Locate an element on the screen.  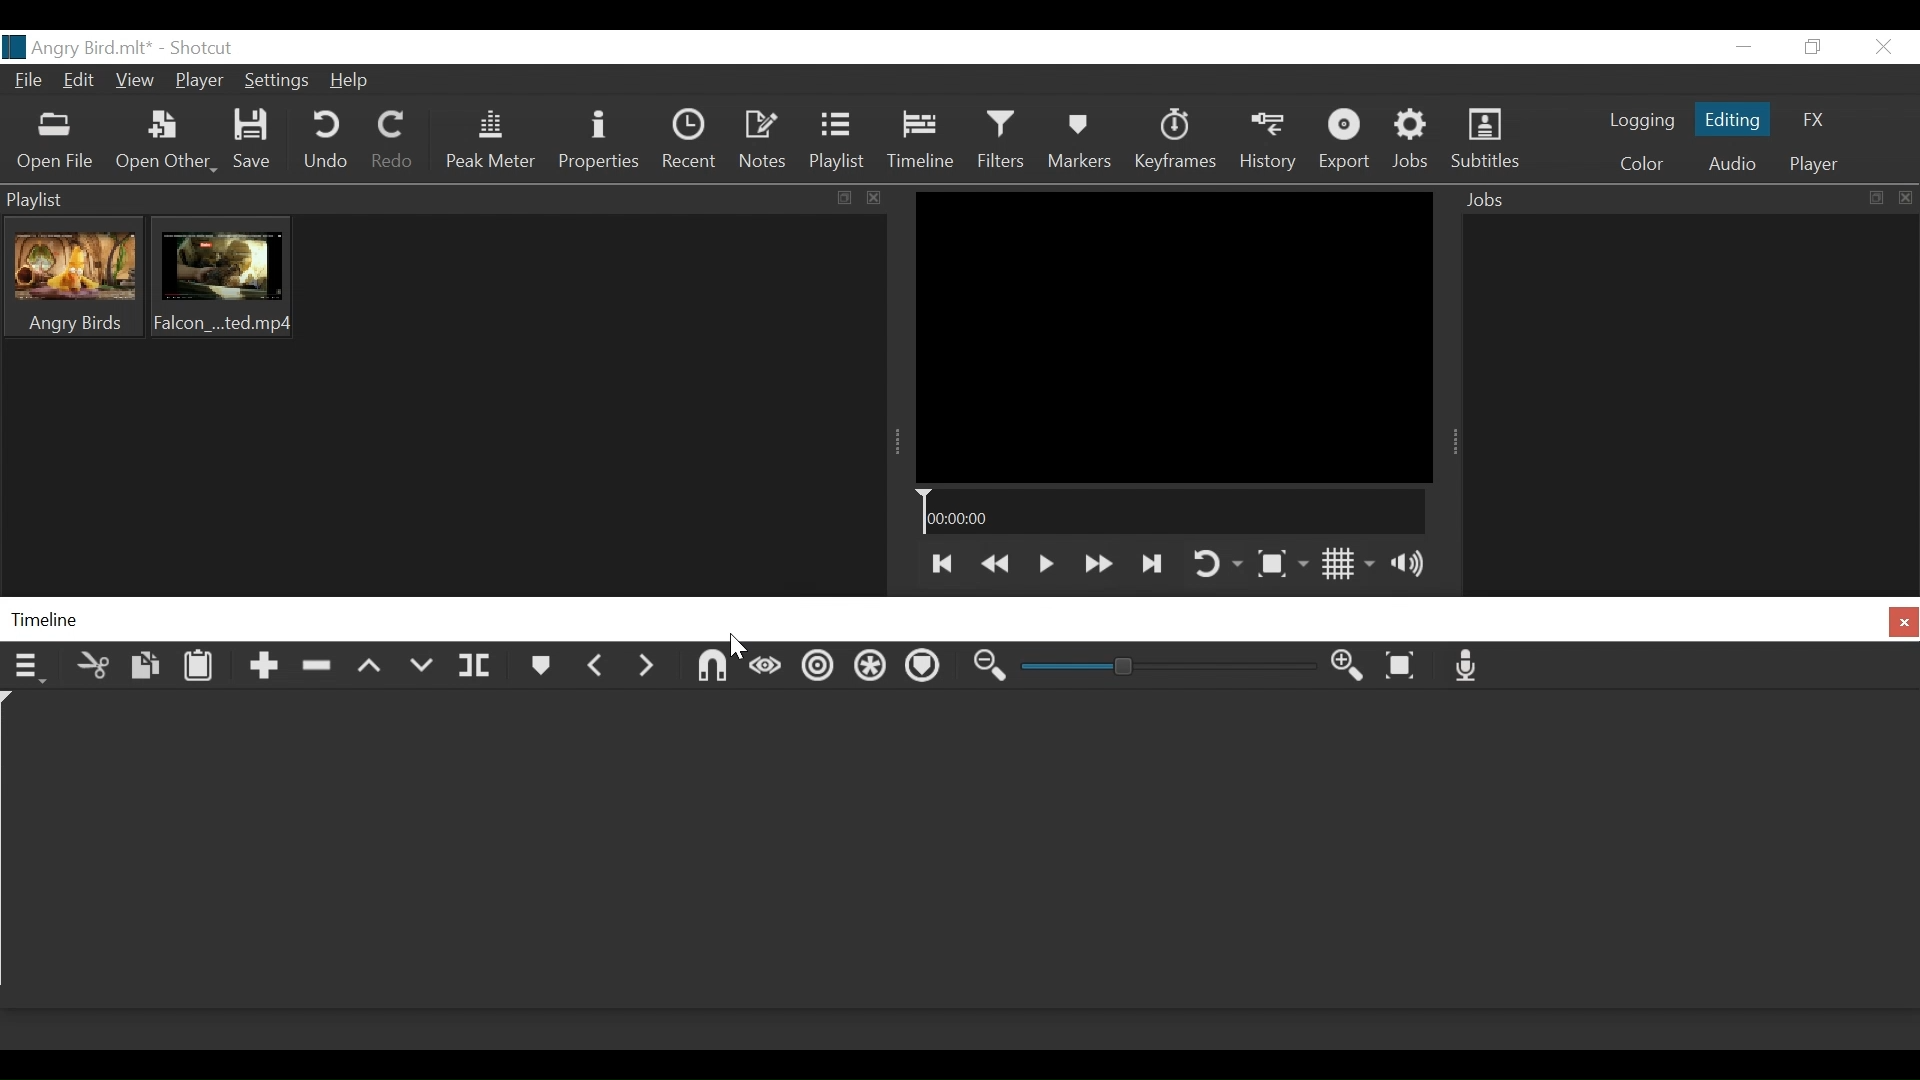
Restore is located at coordinates (1811, 47).